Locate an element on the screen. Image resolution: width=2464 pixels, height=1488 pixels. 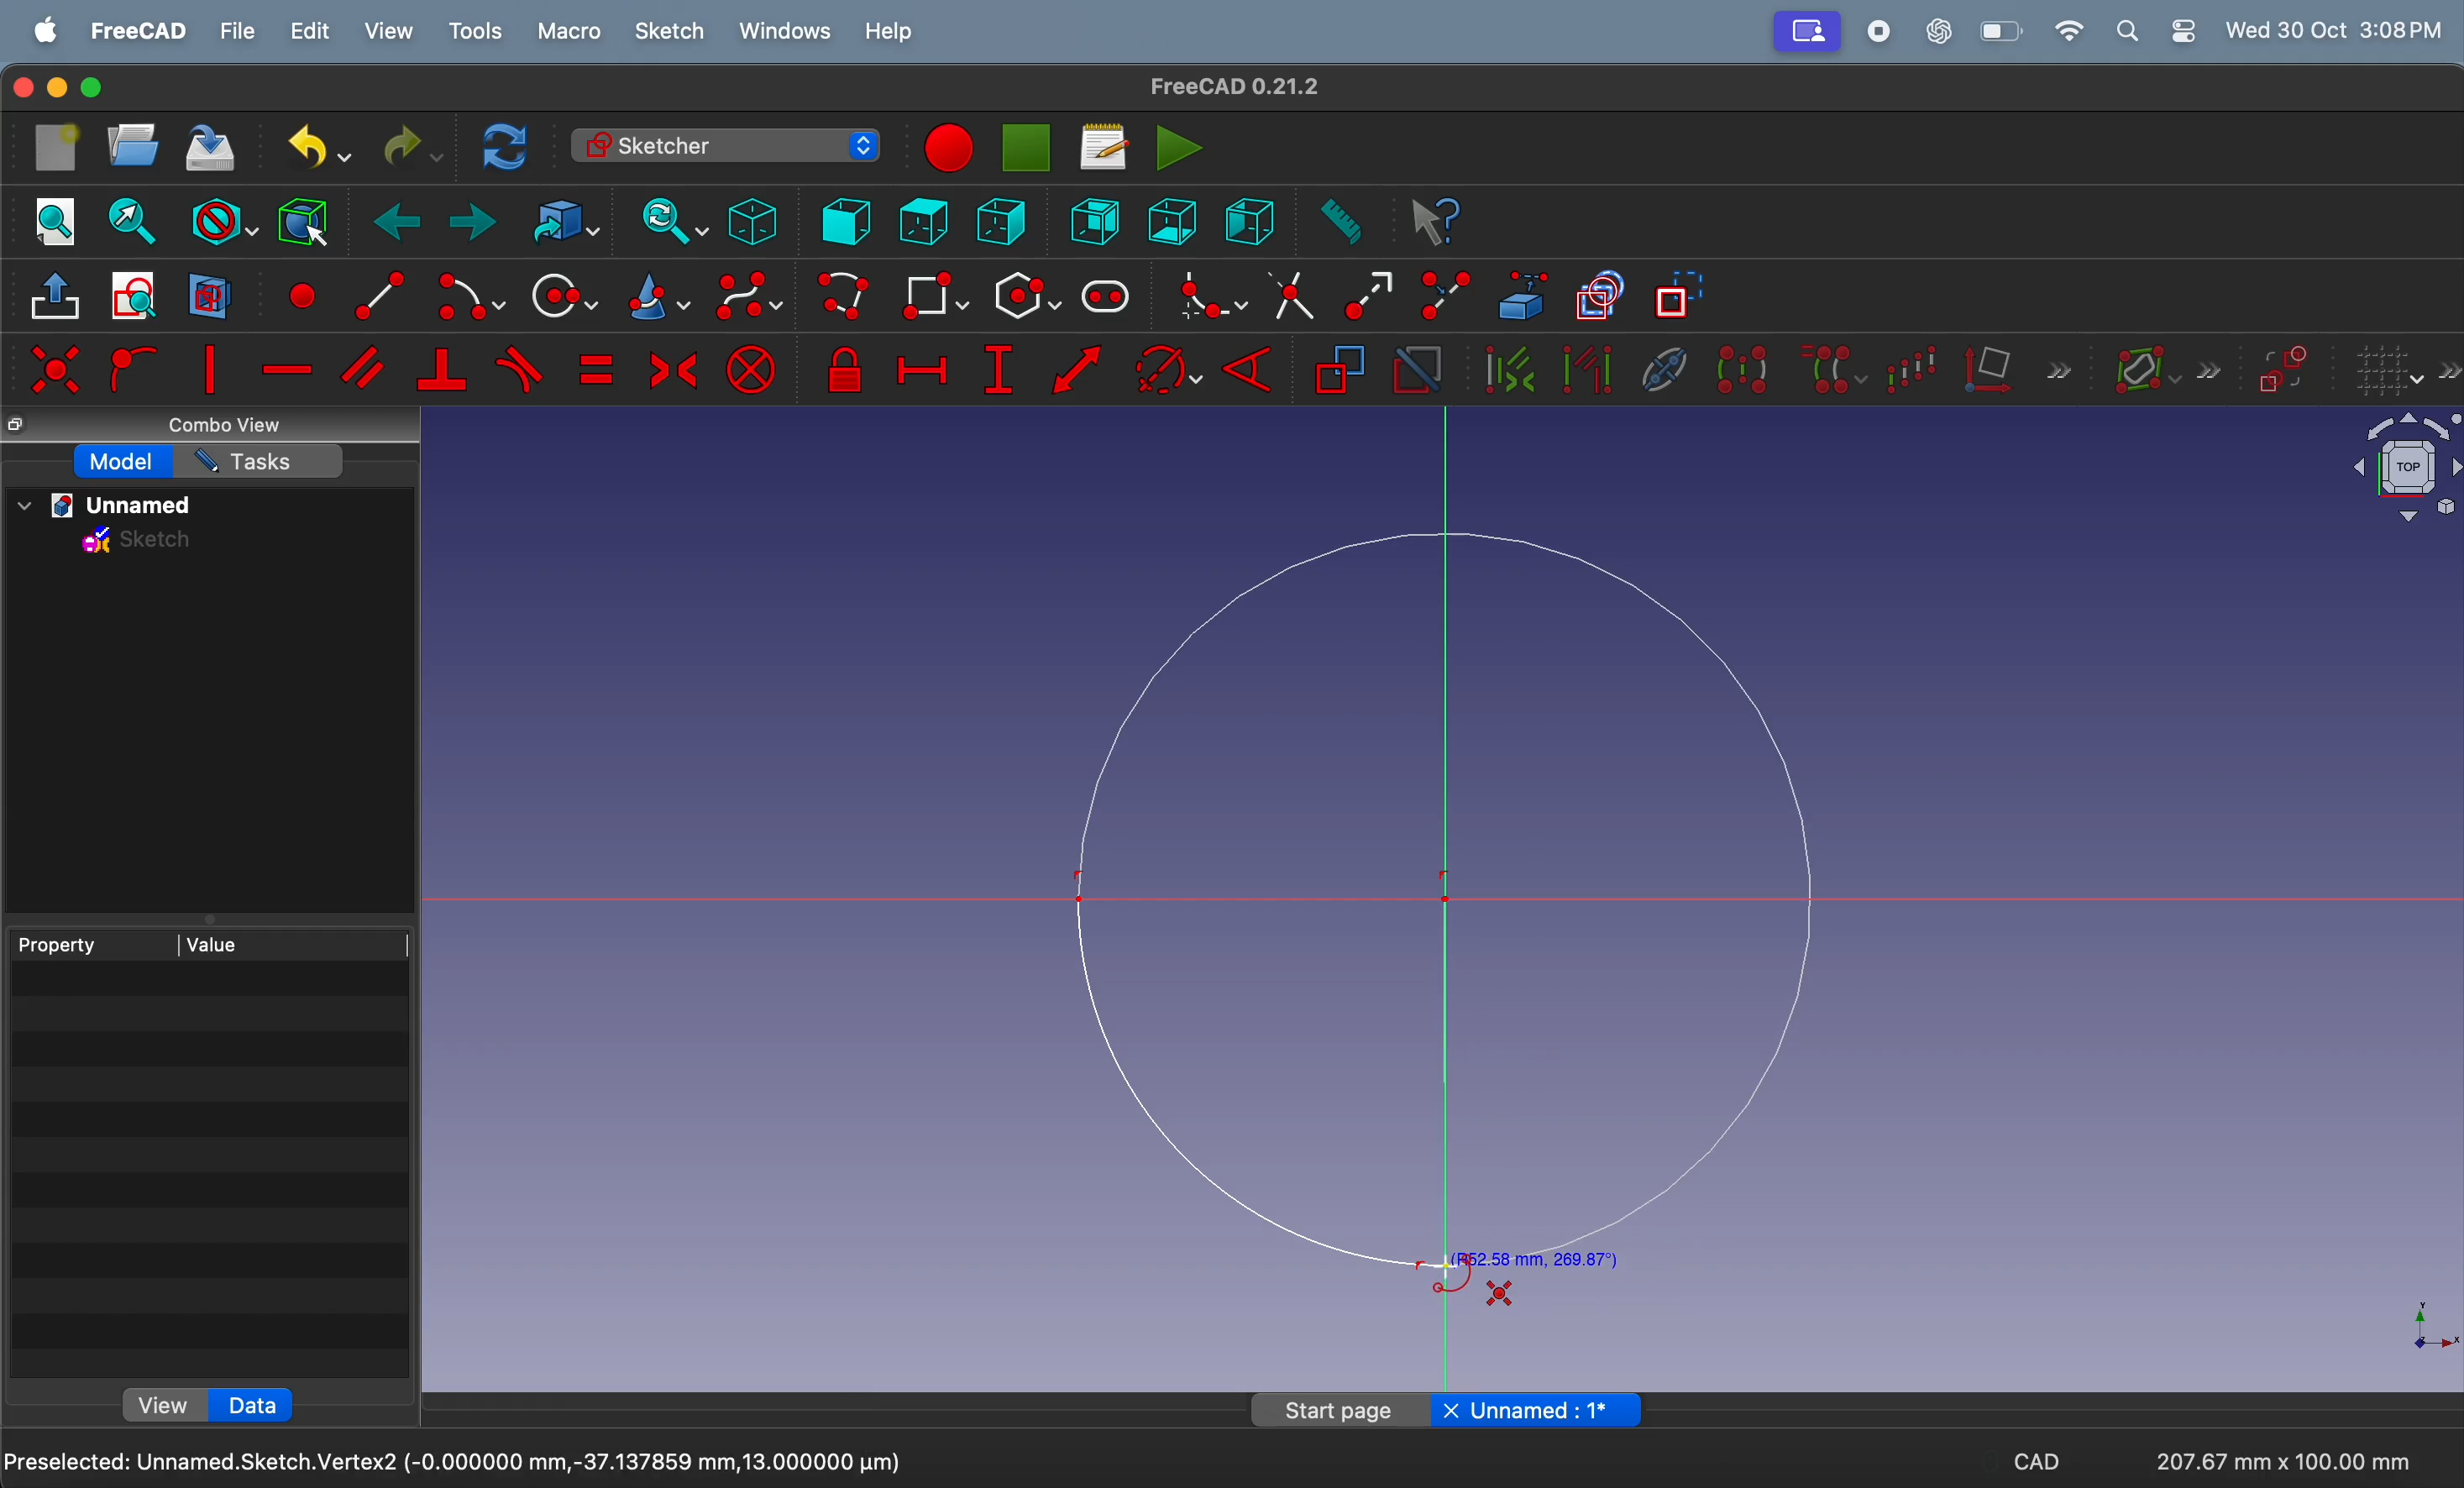
model task is located at coordinates (124, 462).